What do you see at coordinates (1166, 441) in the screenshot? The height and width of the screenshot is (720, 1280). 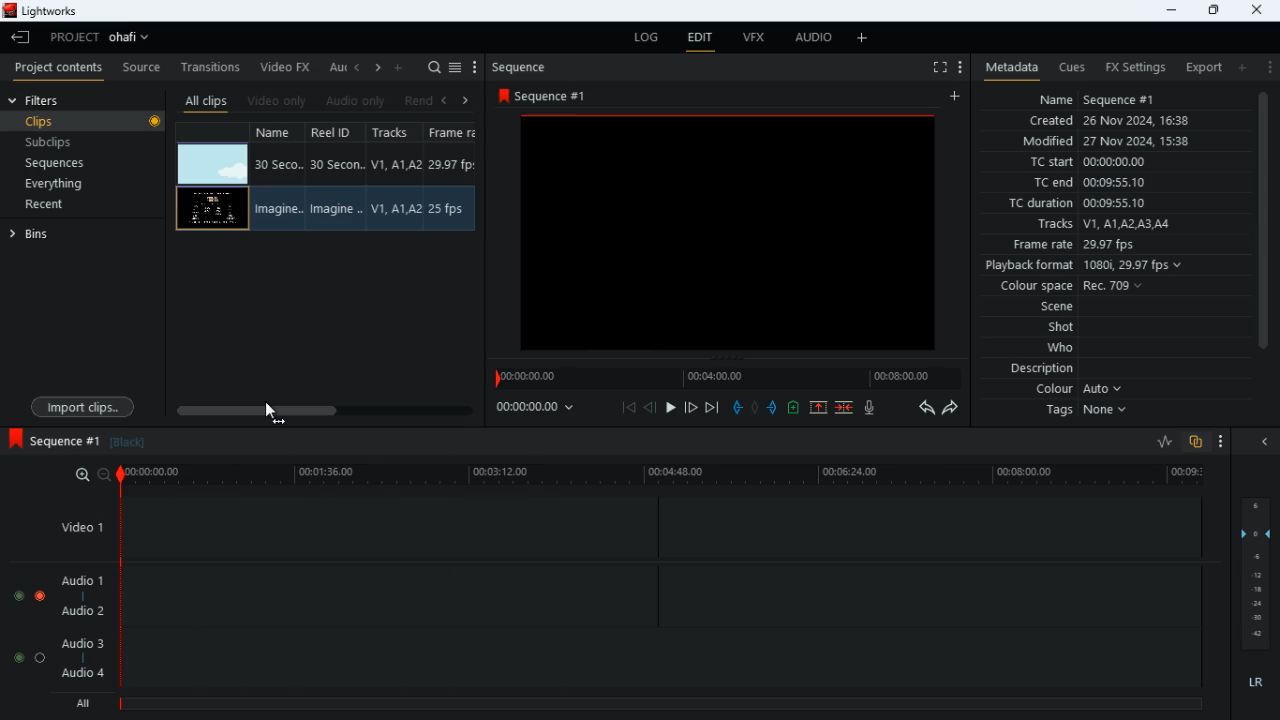 I see `ratio` at bounding box center [1166, 441].